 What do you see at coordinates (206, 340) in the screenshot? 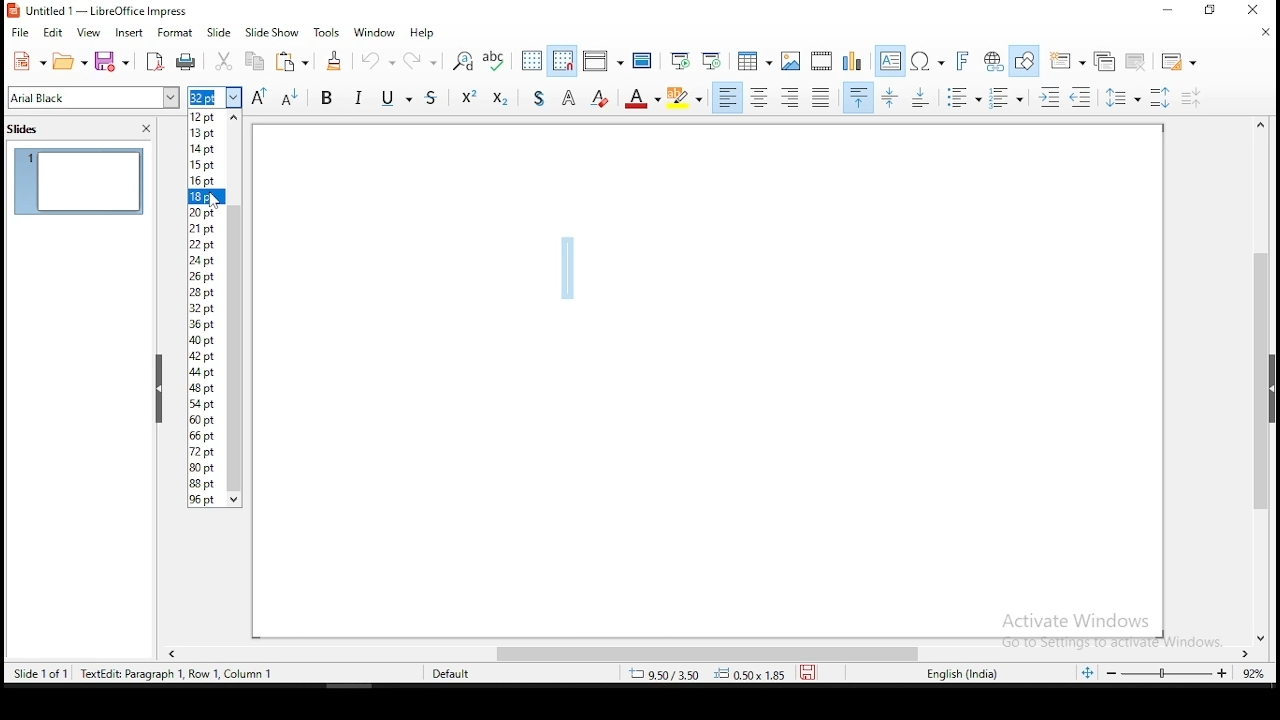
I see `40` at bounding box center [206, 340].